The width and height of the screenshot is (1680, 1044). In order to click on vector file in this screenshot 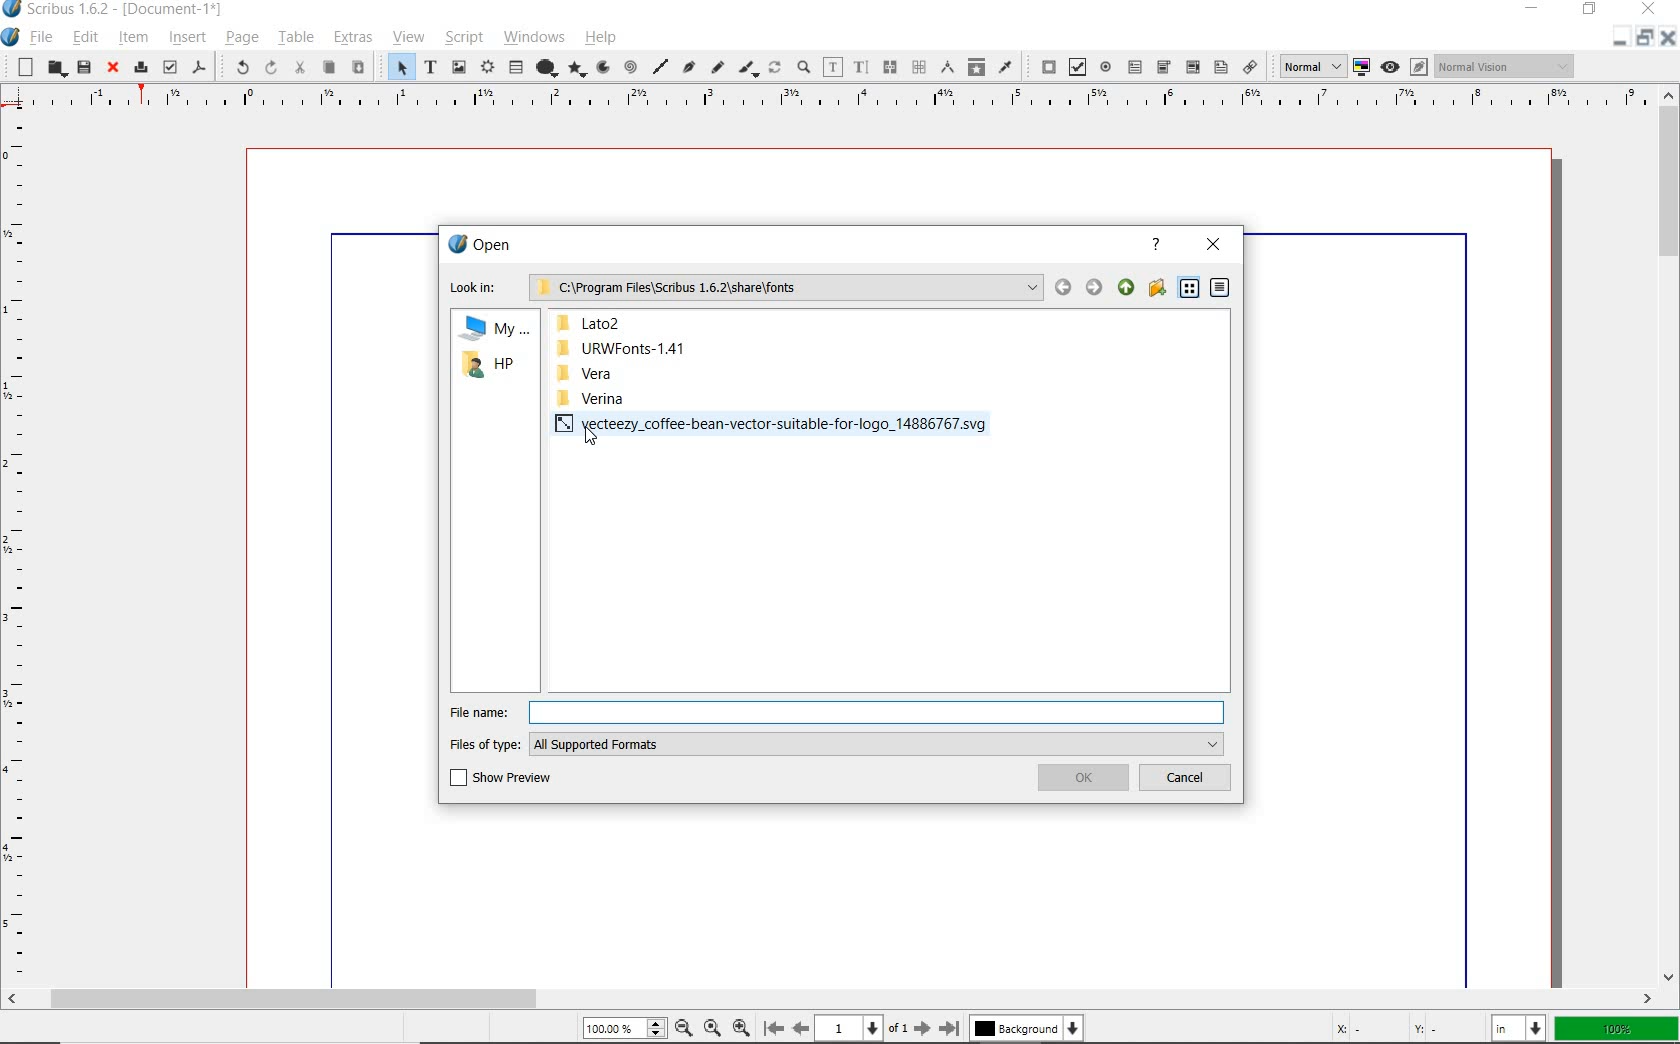, I will do `click(776, 424)`.